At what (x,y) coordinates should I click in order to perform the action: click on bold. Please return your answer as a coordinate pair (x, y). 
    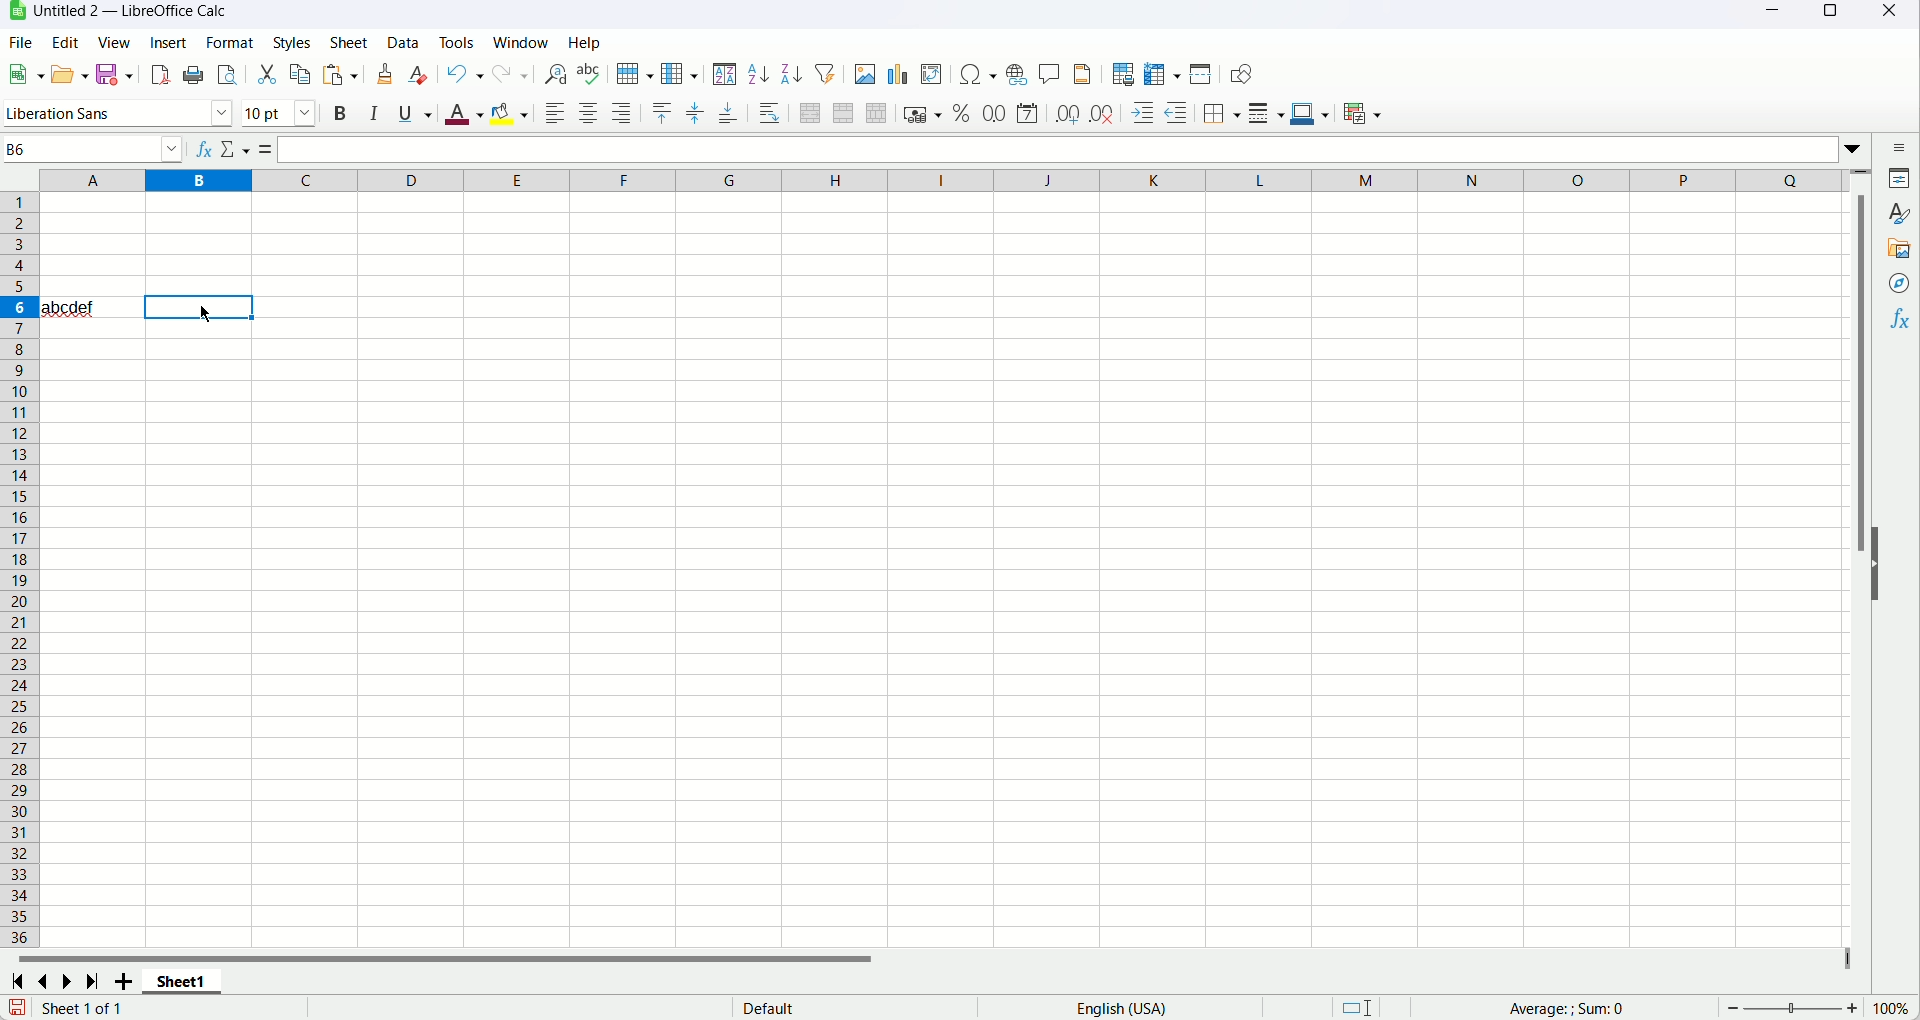
    Looking at the image, I should click on (340, 112).